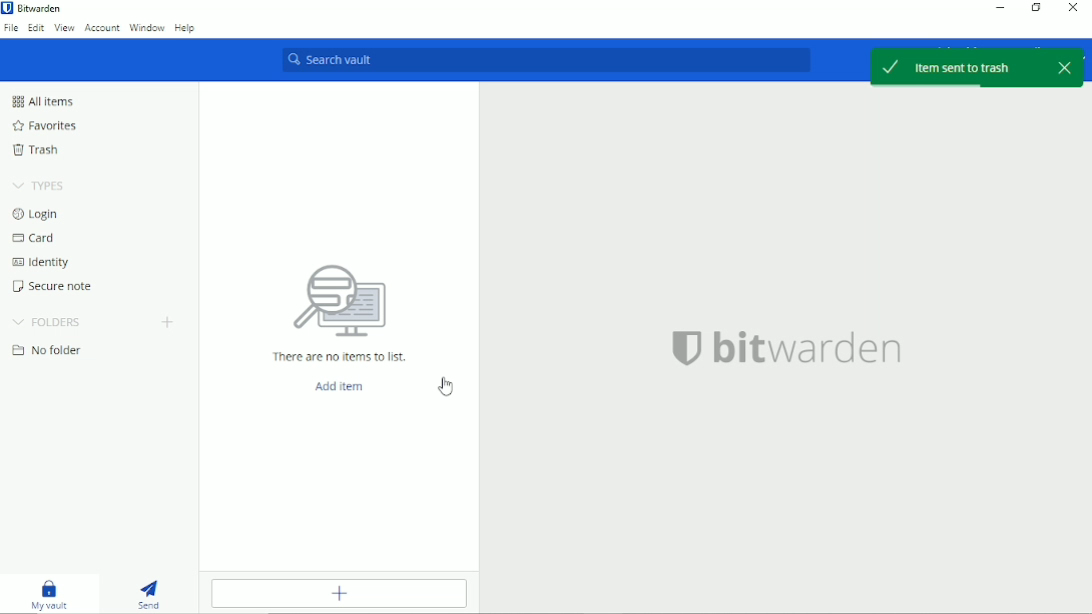  What do you see at coordinates (169, 322) in the screenshot?
I see `Create folder` at bounding box center [169, 322].